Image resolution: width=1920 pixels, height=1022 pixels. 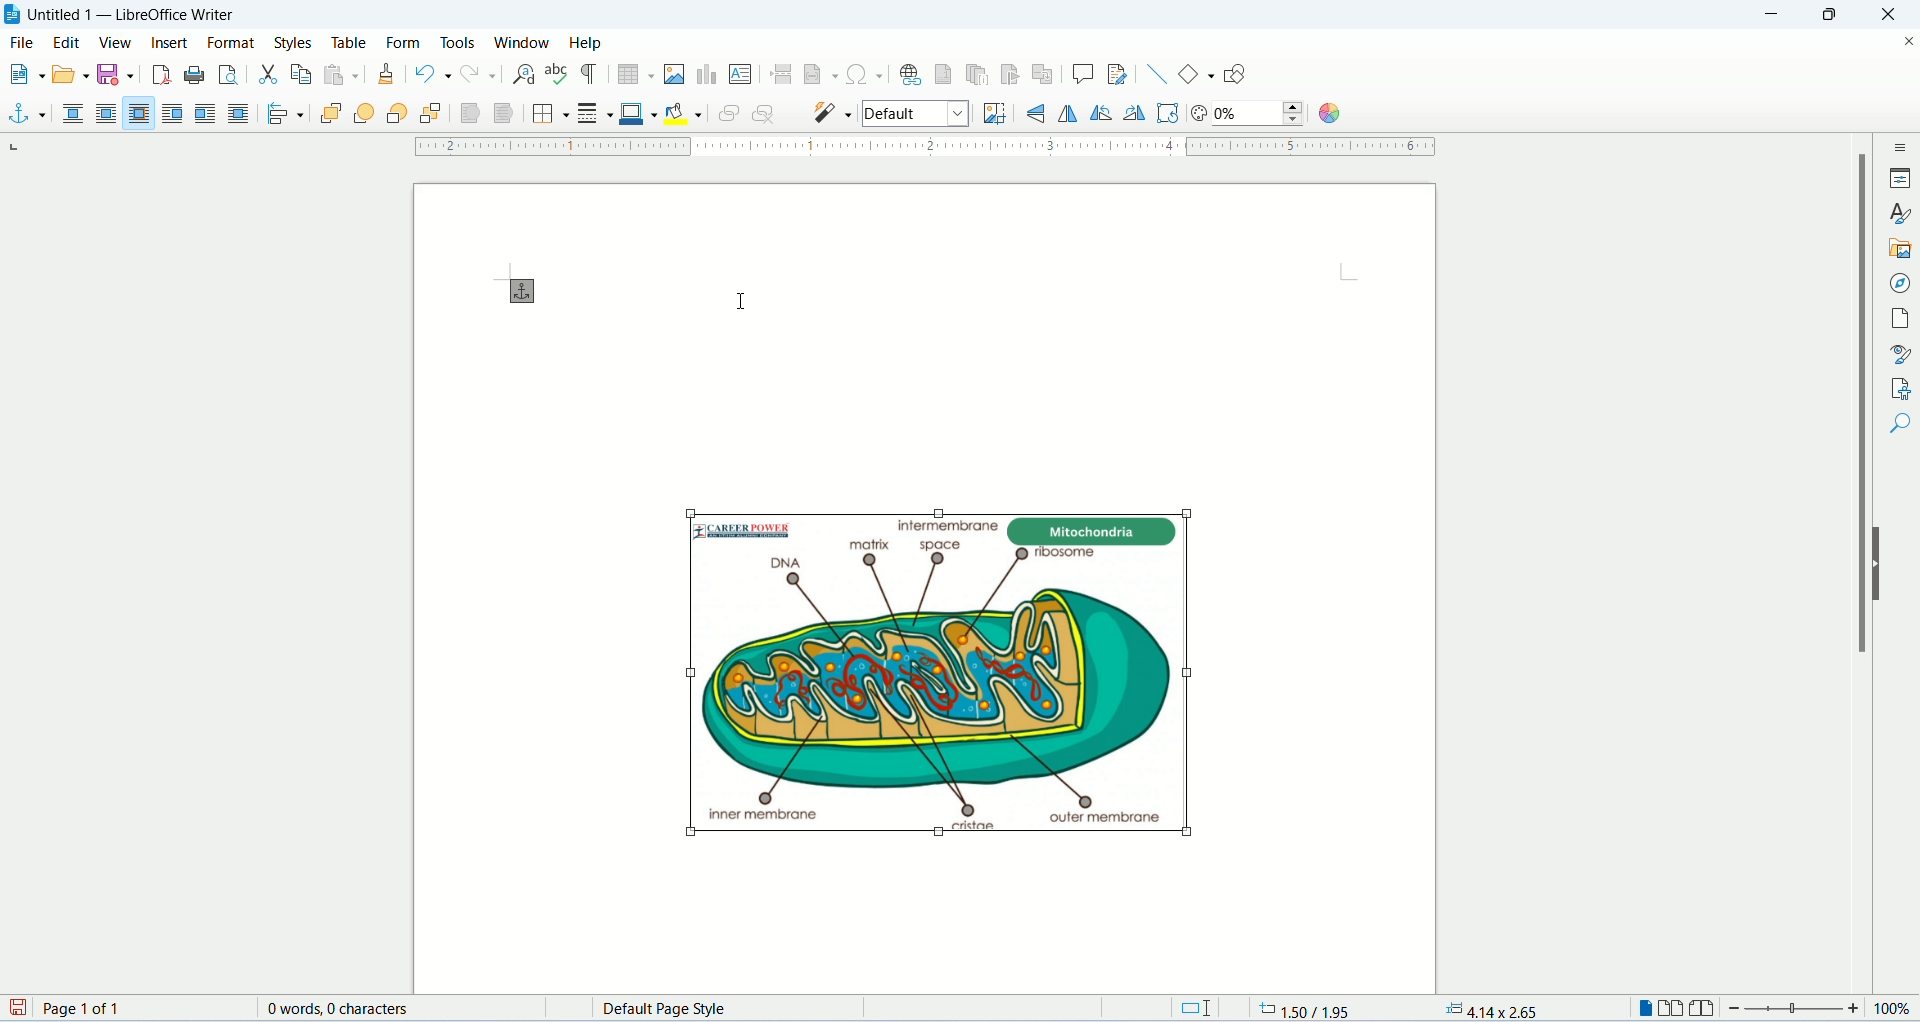 I want to click on border color, so click(x=638, y=112).